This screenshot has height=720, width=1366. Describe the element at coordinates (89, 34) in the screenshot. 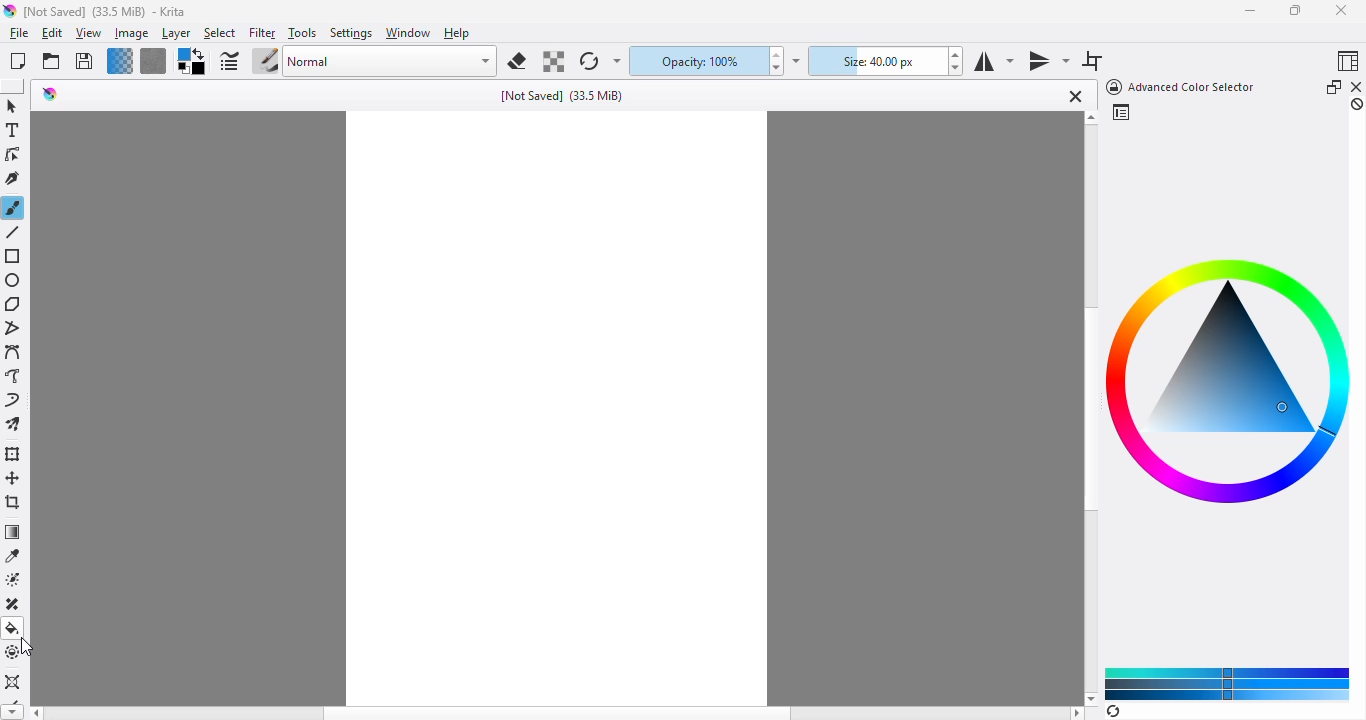

I see `view` at that location.